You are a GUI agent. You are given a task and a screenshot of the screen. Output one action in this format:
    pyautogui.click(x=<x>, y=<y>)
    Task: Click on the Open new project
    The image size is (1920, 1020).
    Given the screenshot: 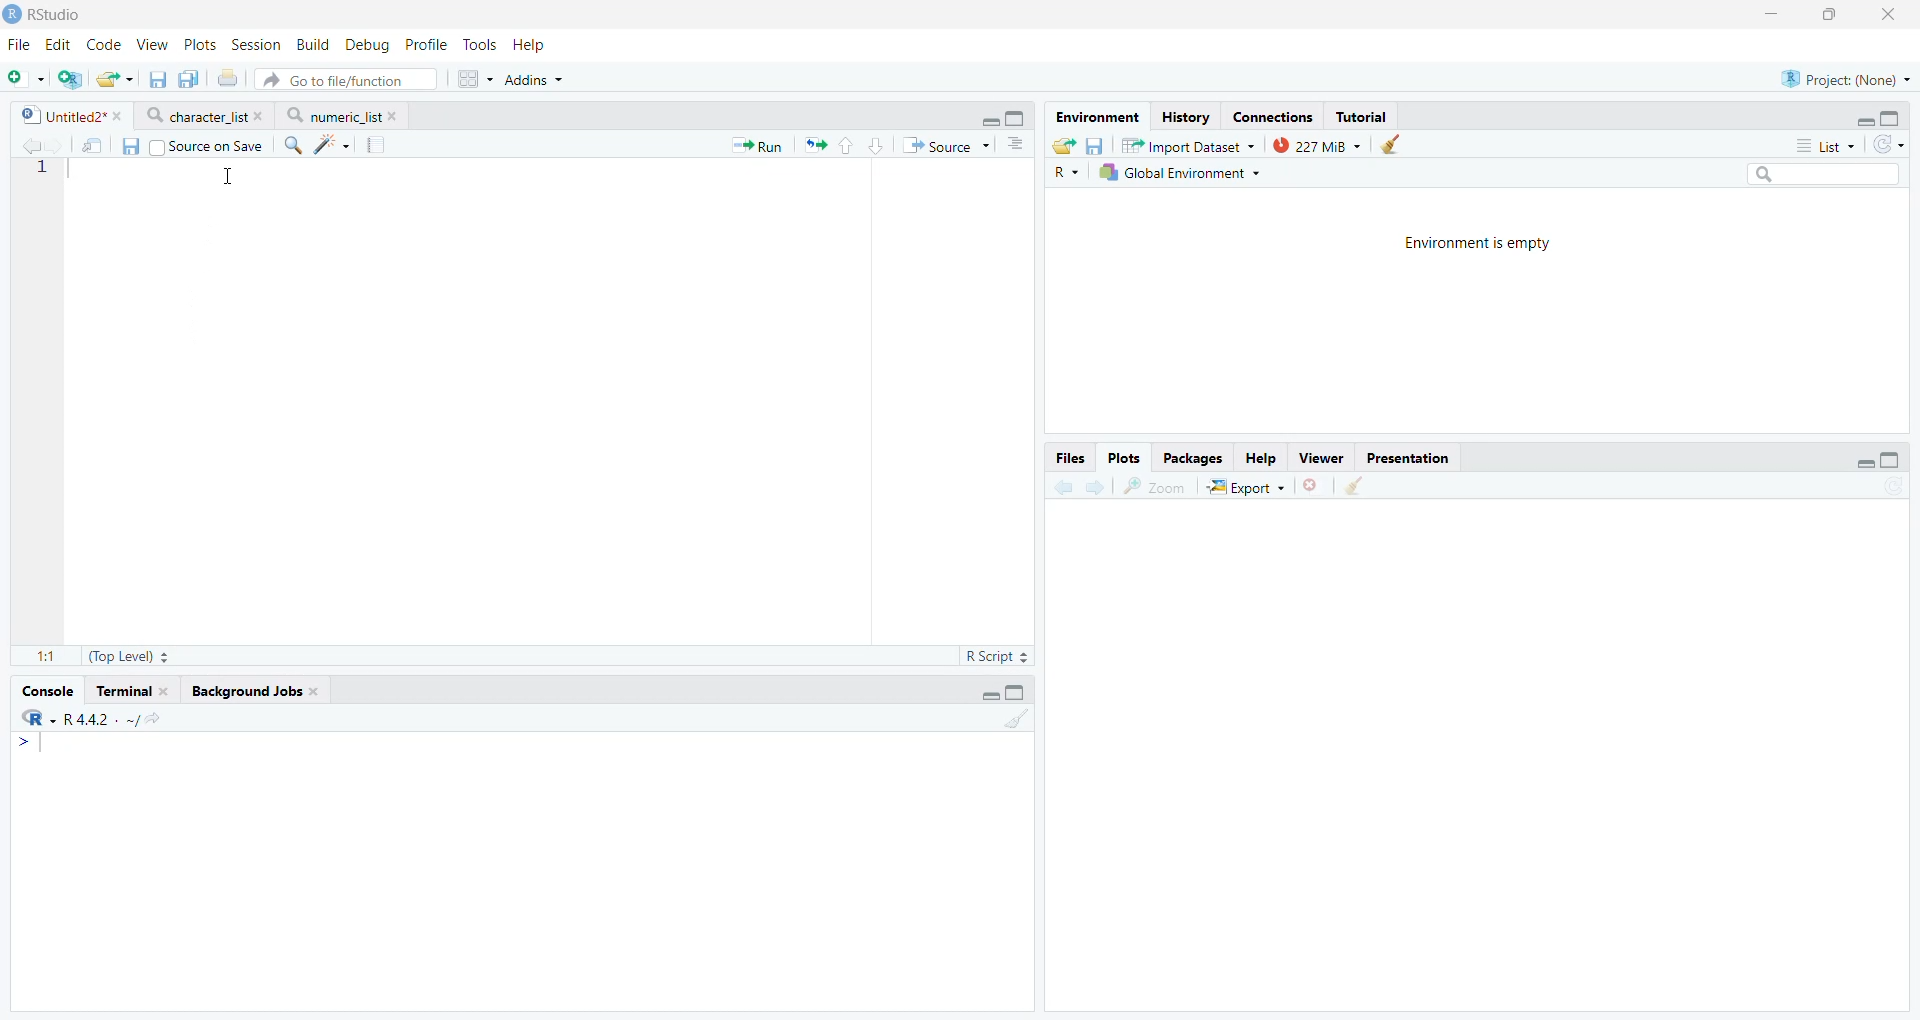 What is the action you would take?
    pyautogui.click(x=68, y=79)
    